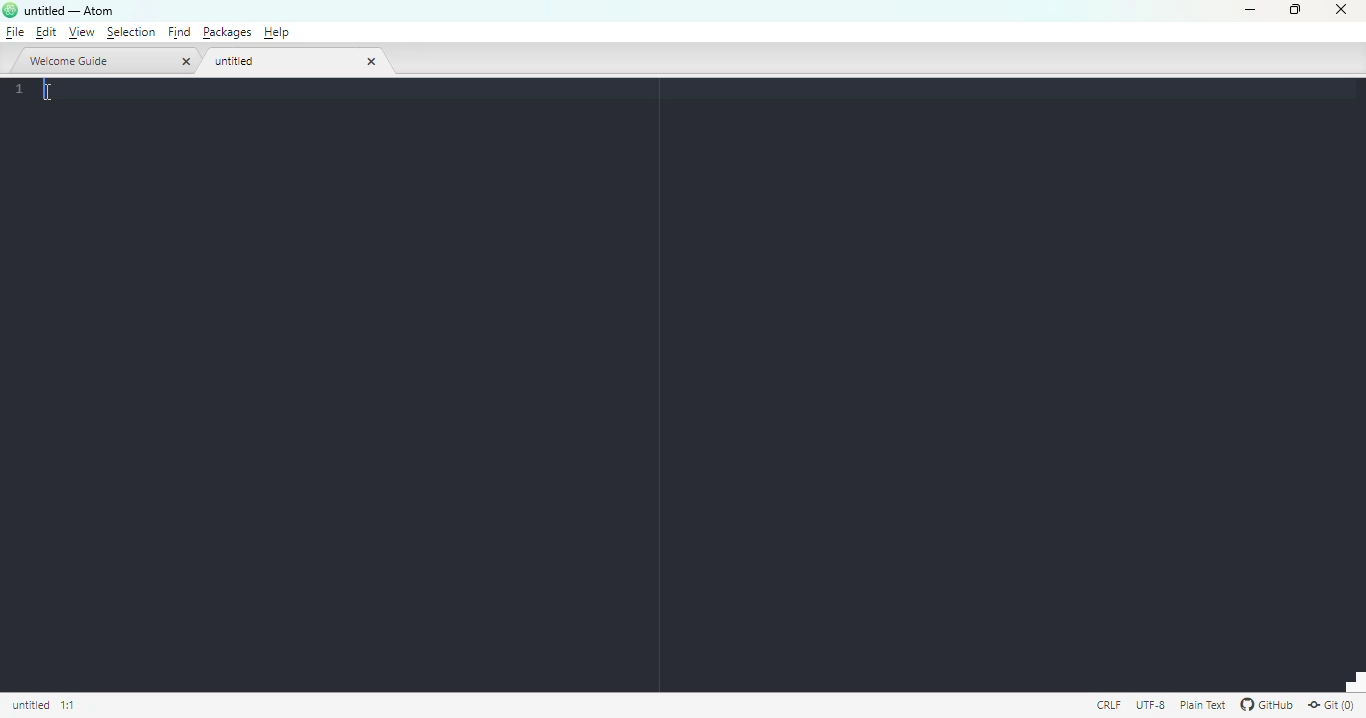  I want to click on click to copy absolute file path, so click(30, 703).